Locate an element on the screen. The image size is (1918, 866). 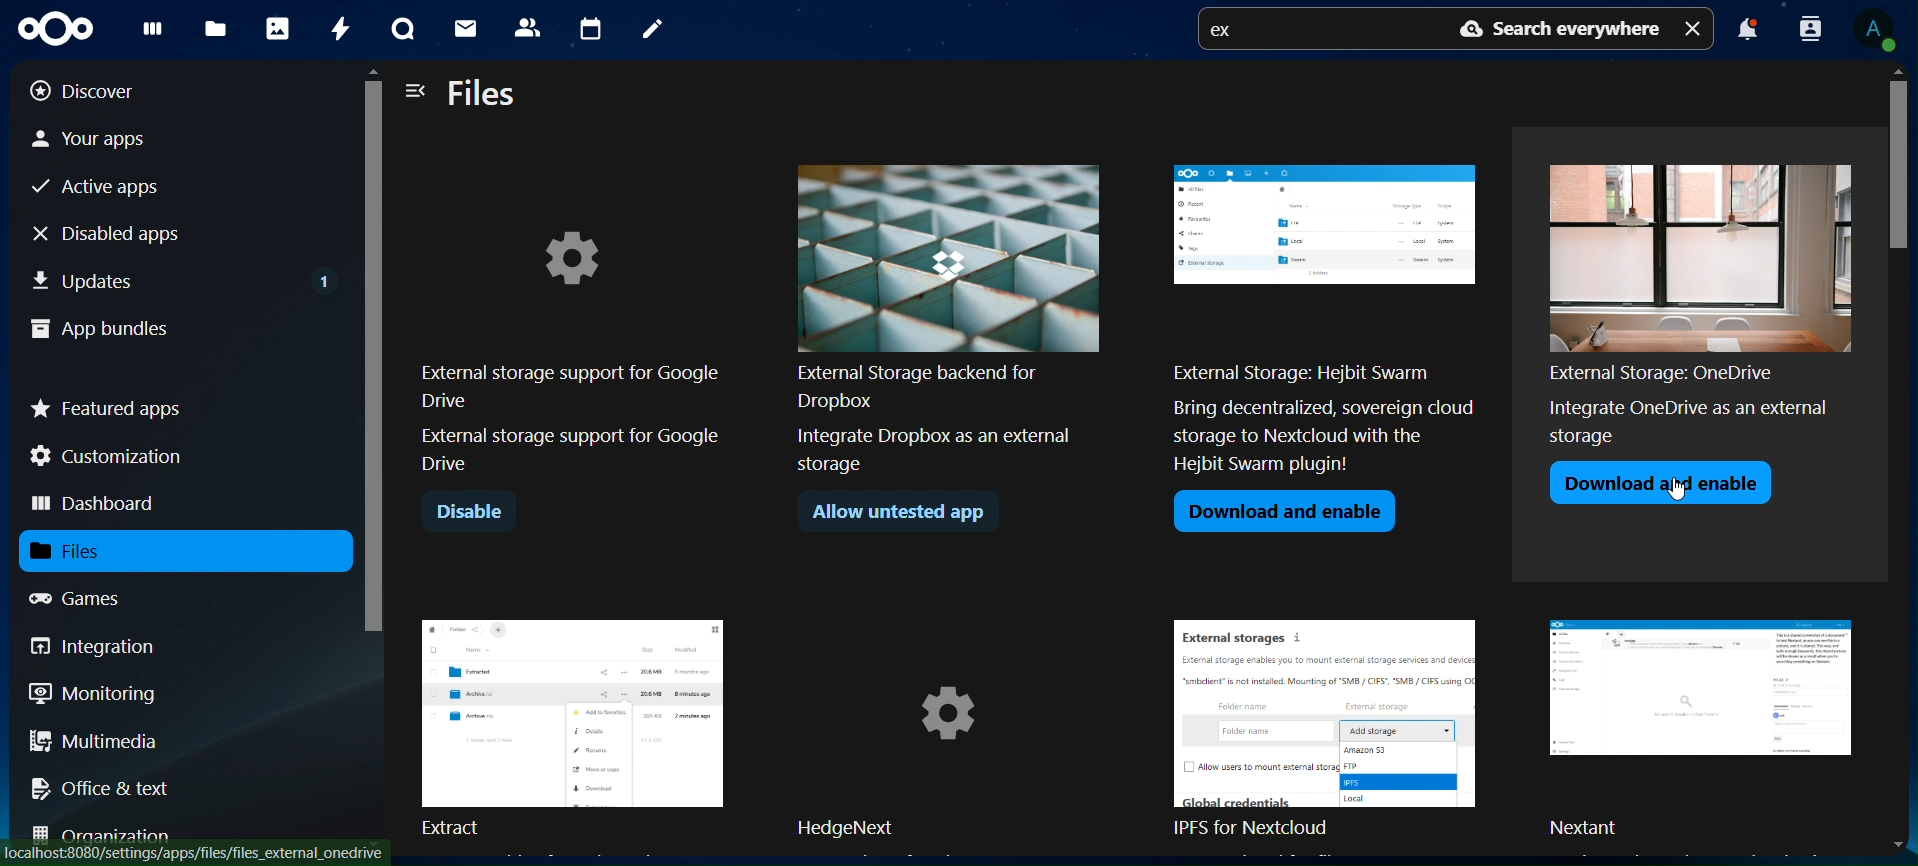
active apps is located at coordinates (104, 188).